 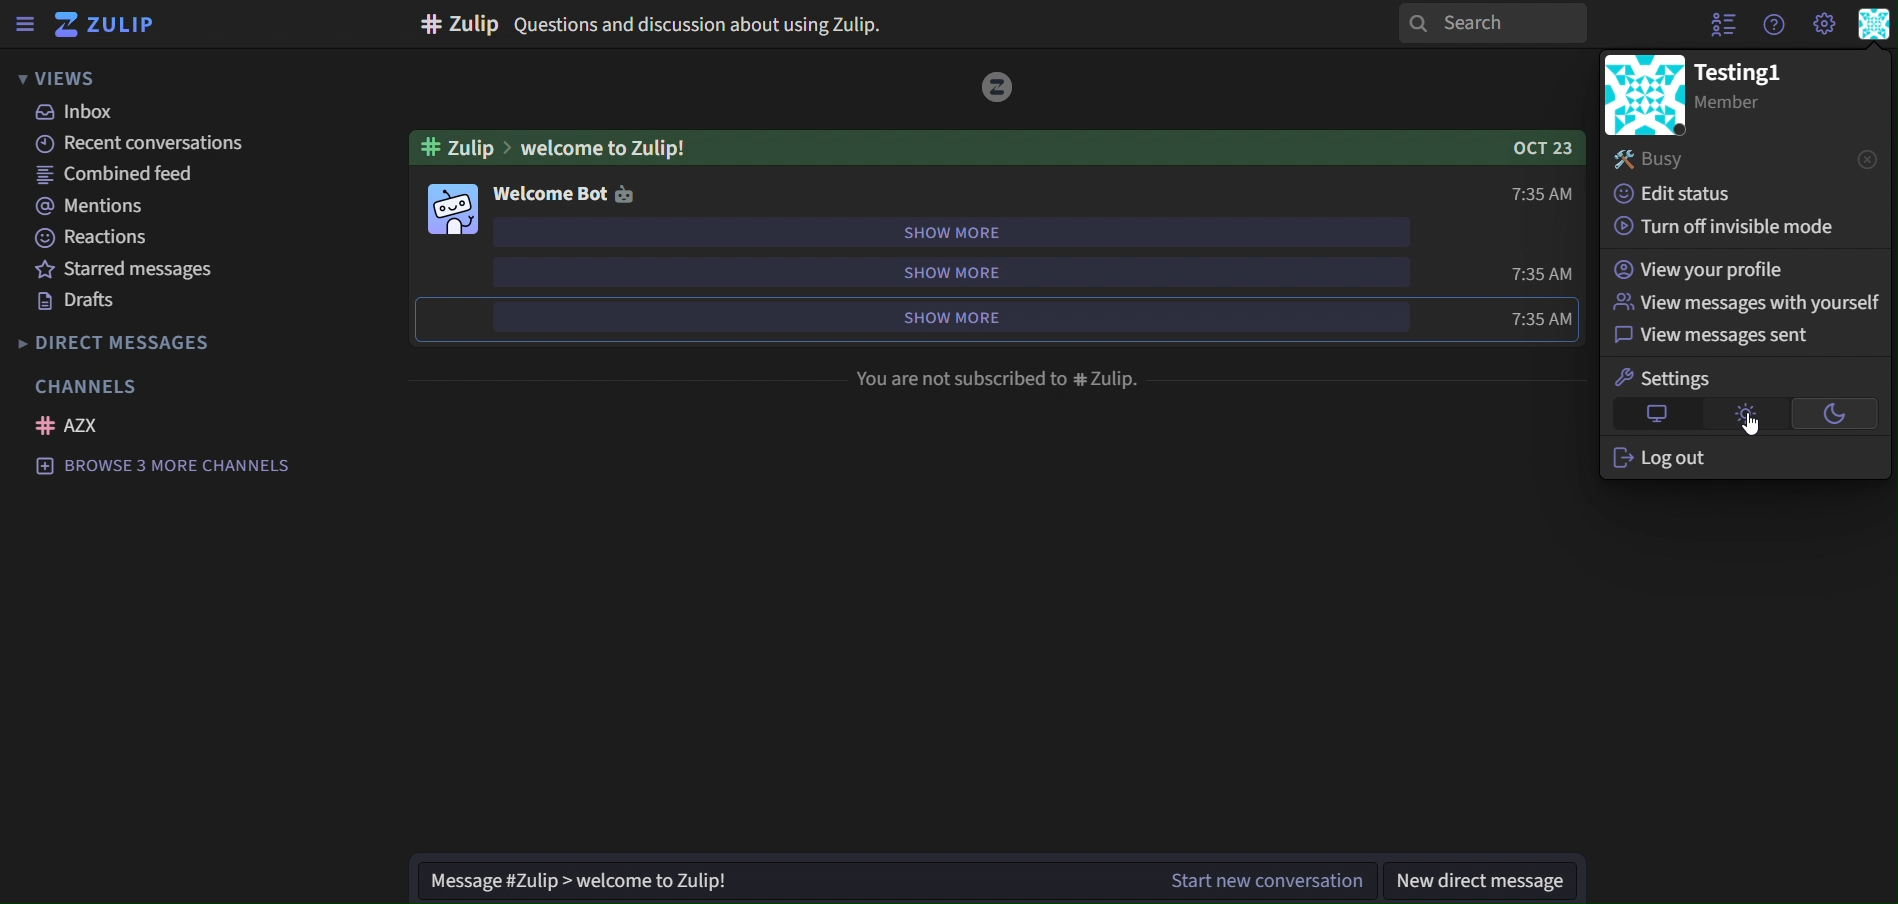 I want to click on channels, so click(x=96, y=388).